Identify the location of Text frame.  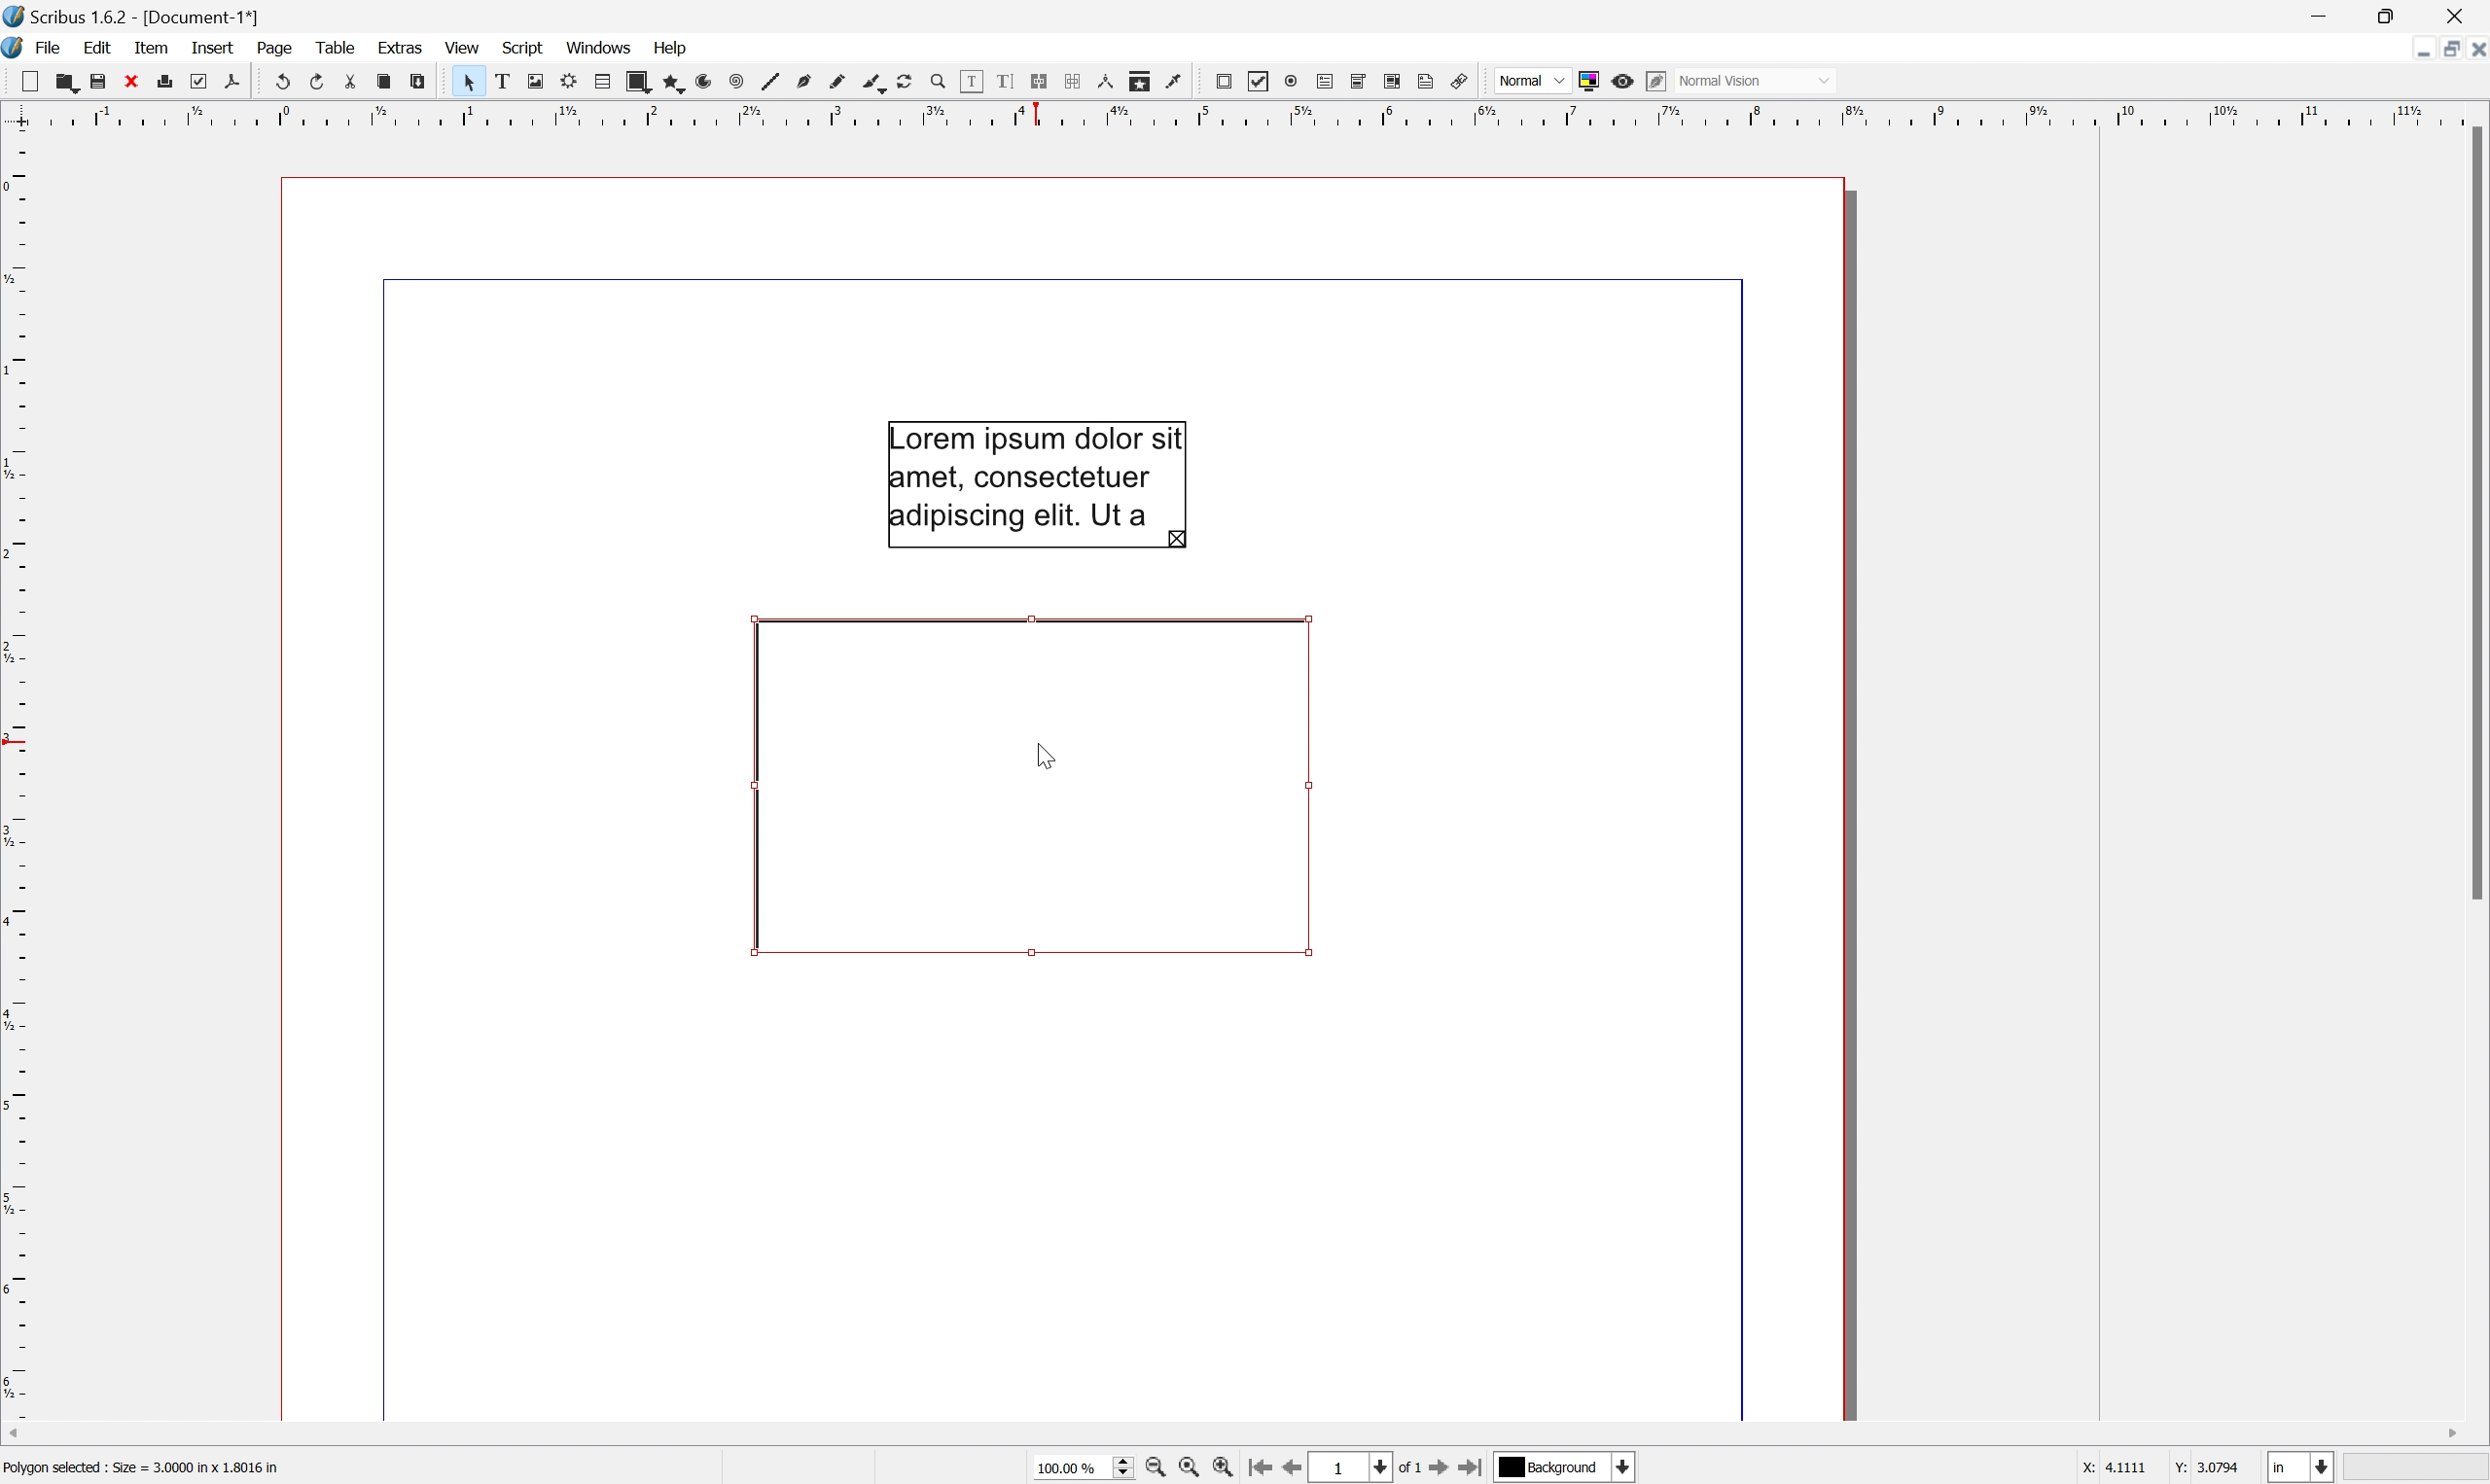
(500, 84).